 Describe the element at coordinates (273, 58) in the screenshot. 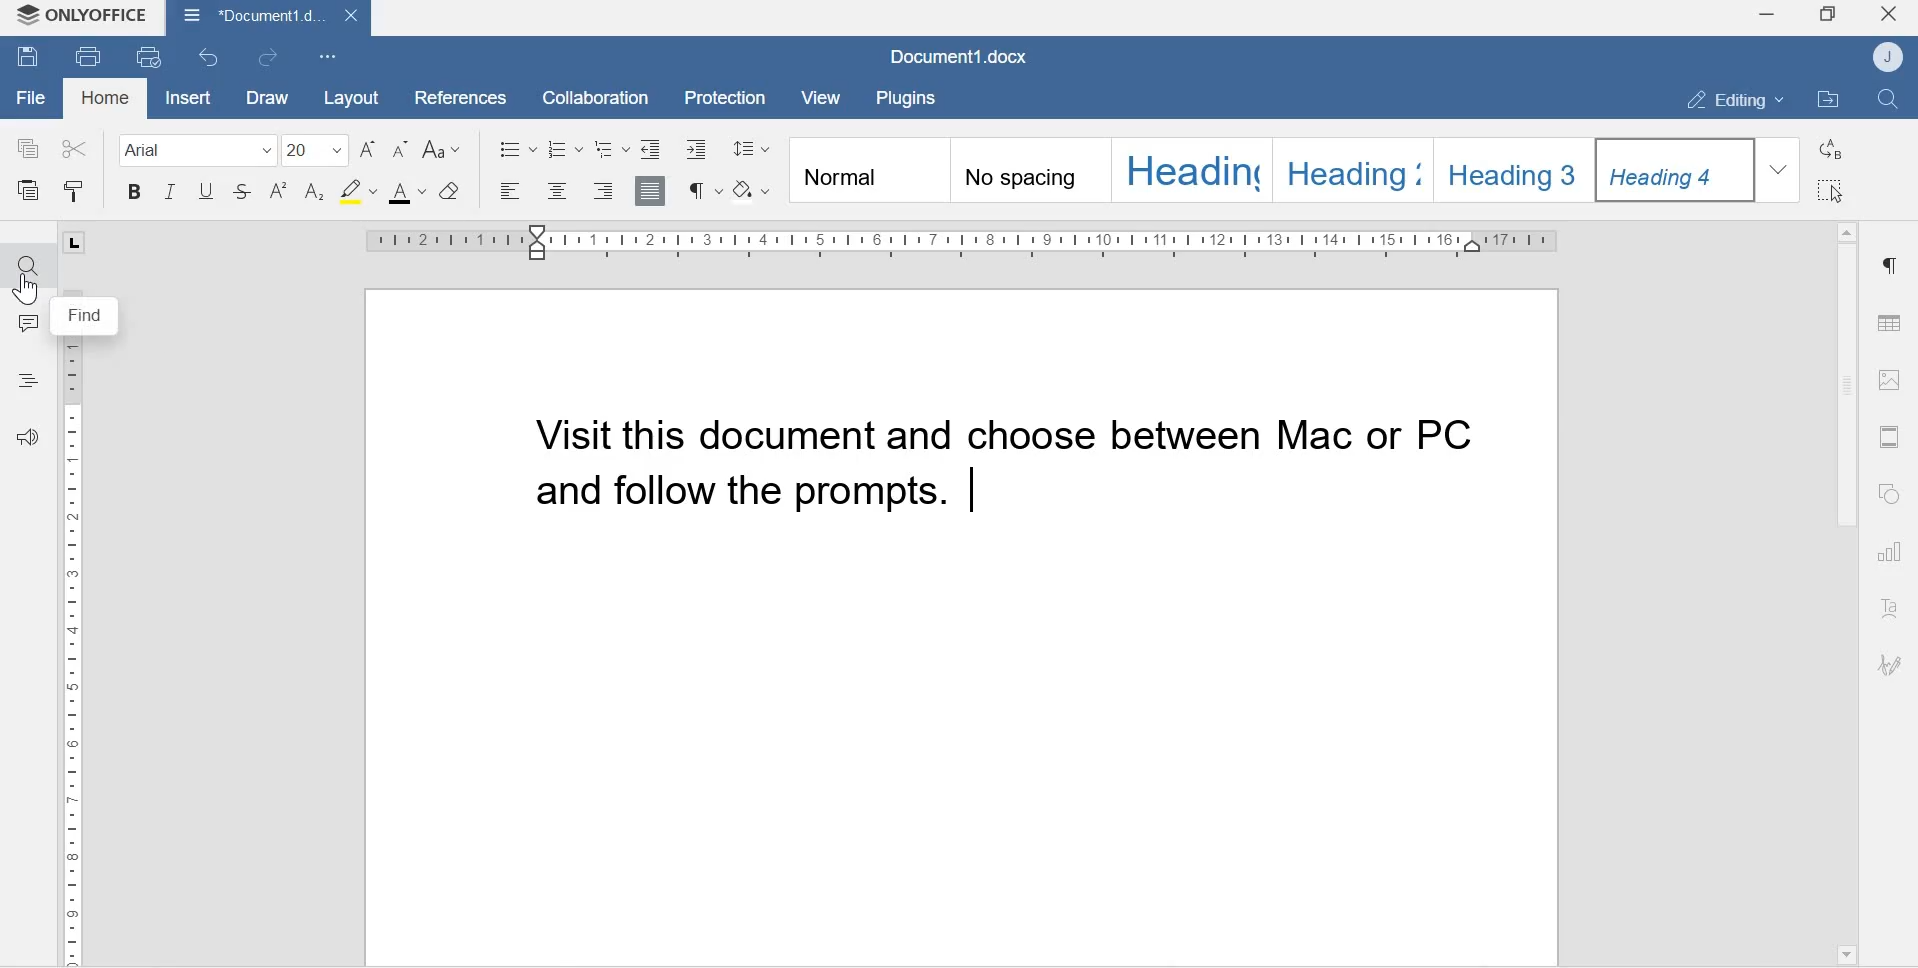

I see `Redo` at that location.